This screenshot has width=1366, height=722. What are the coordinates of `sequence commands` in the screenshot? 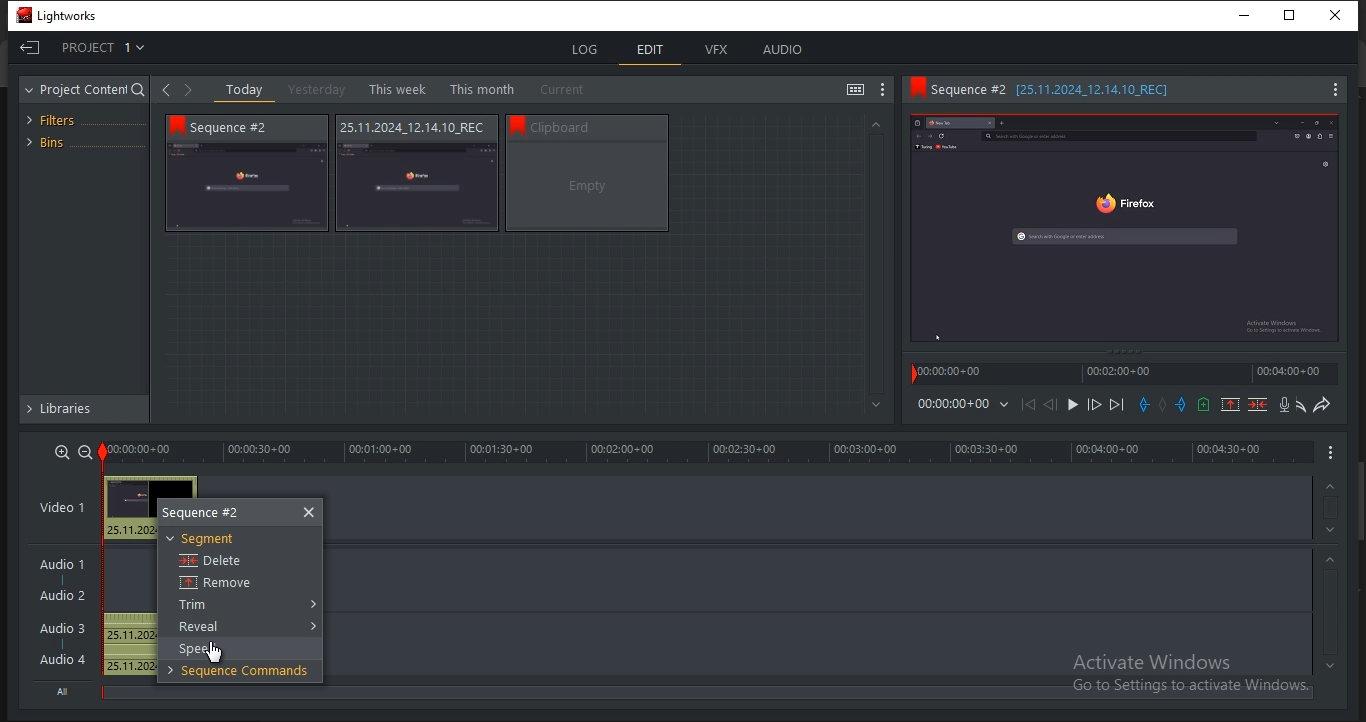 It's located at (239, 672).